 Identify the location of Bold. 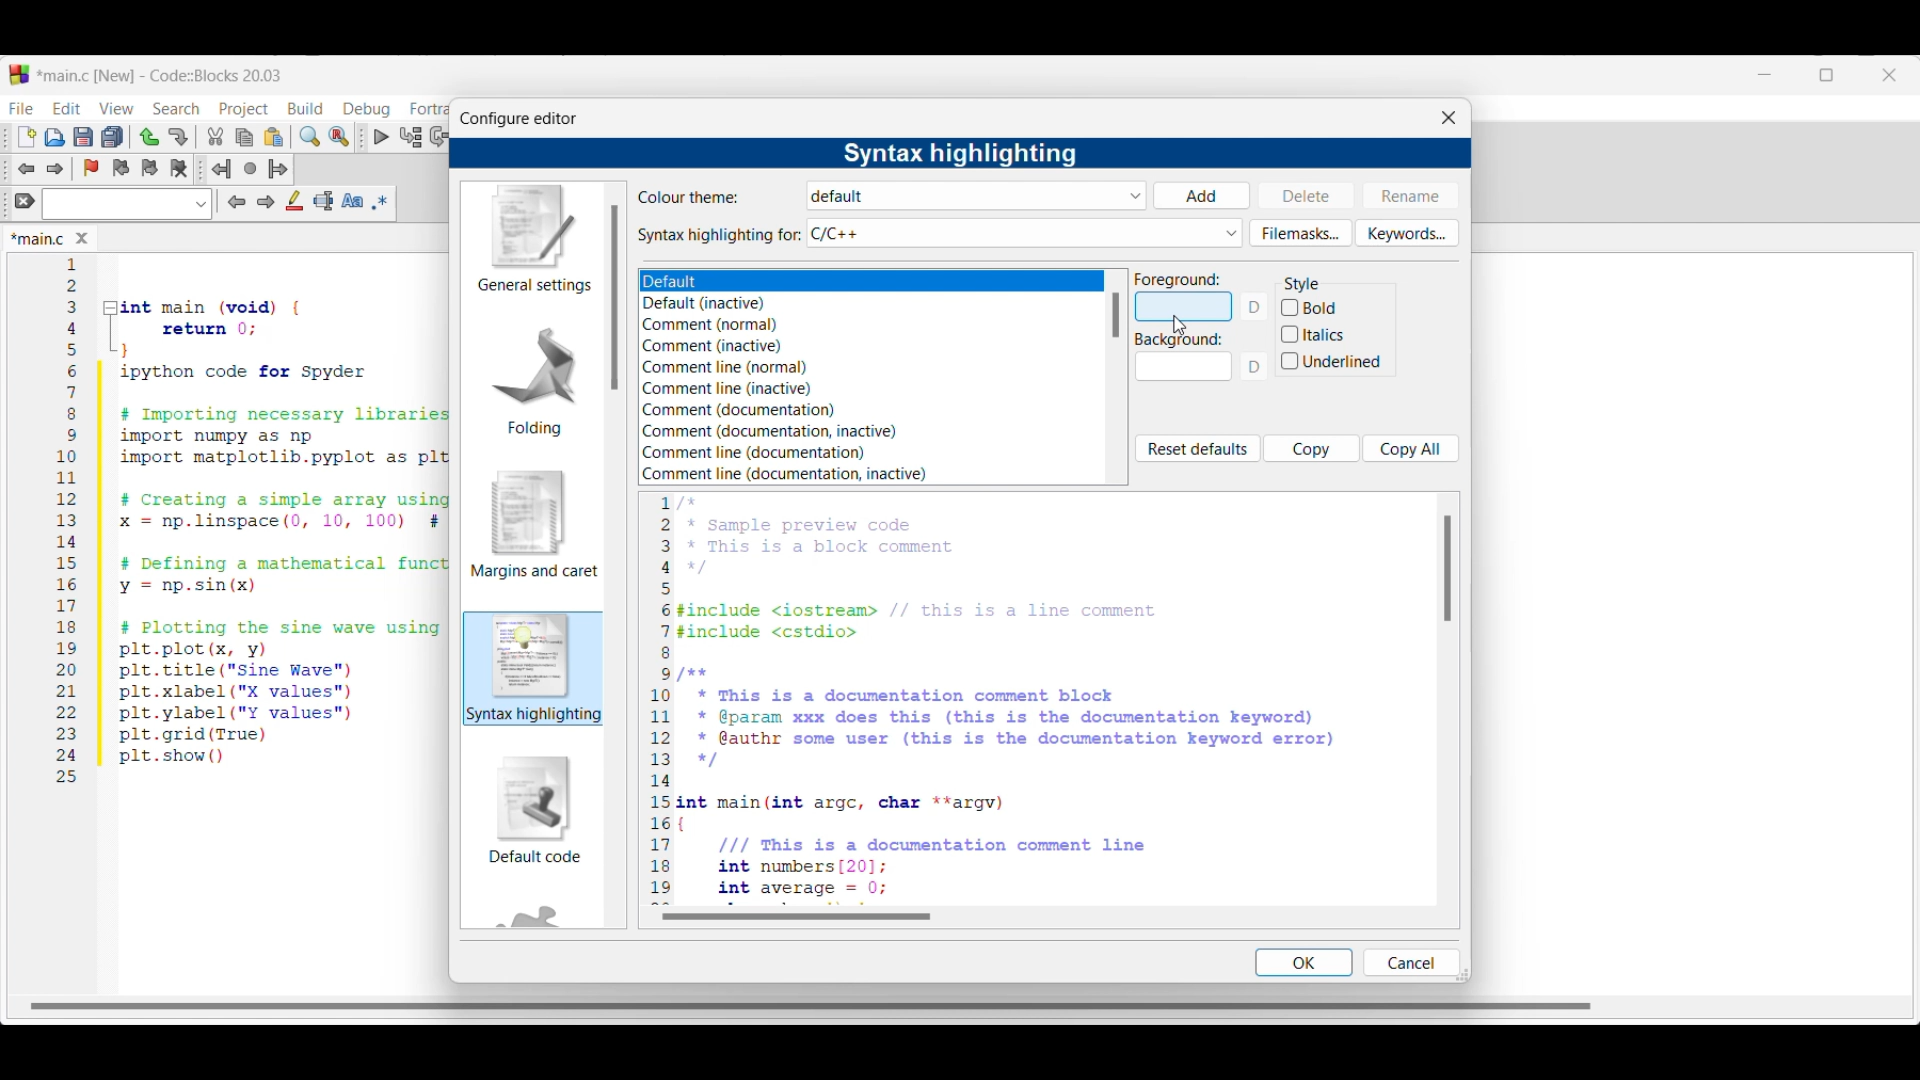
(1333, 306).